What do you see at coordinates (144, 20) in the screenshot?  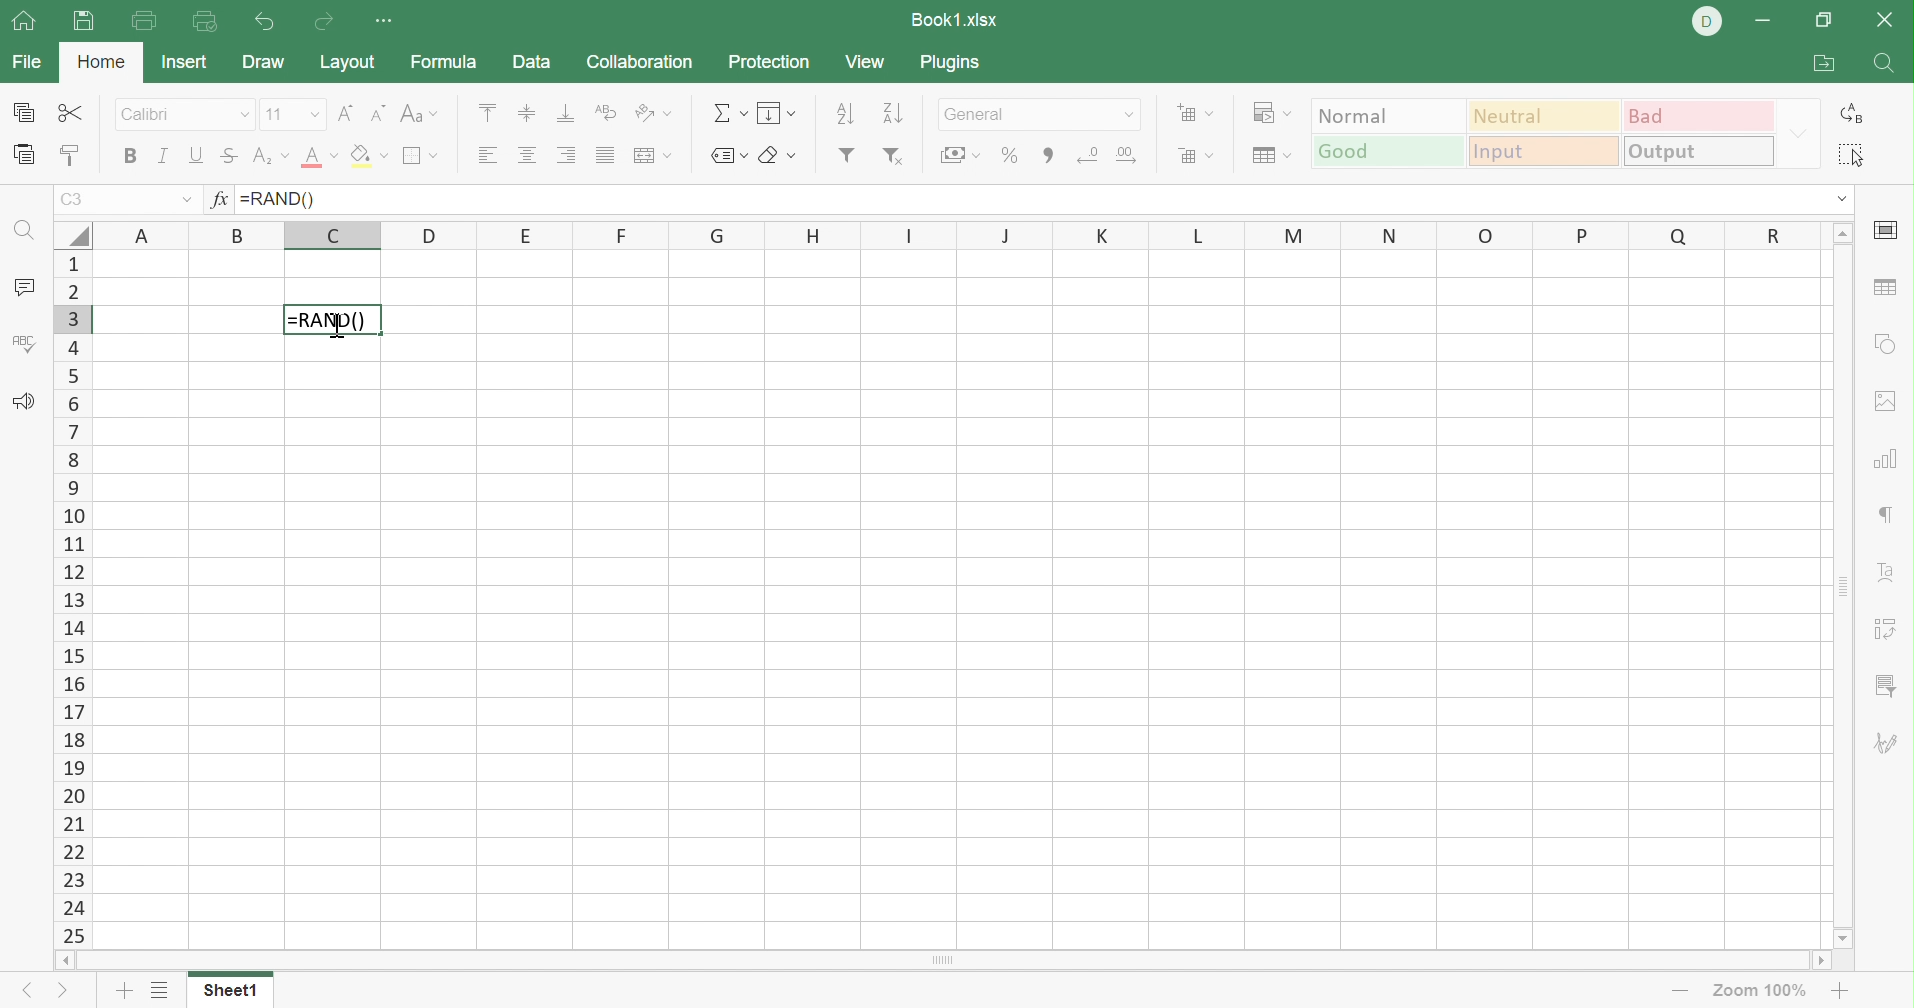 I see `Print file` at bounding box center [144, 20].